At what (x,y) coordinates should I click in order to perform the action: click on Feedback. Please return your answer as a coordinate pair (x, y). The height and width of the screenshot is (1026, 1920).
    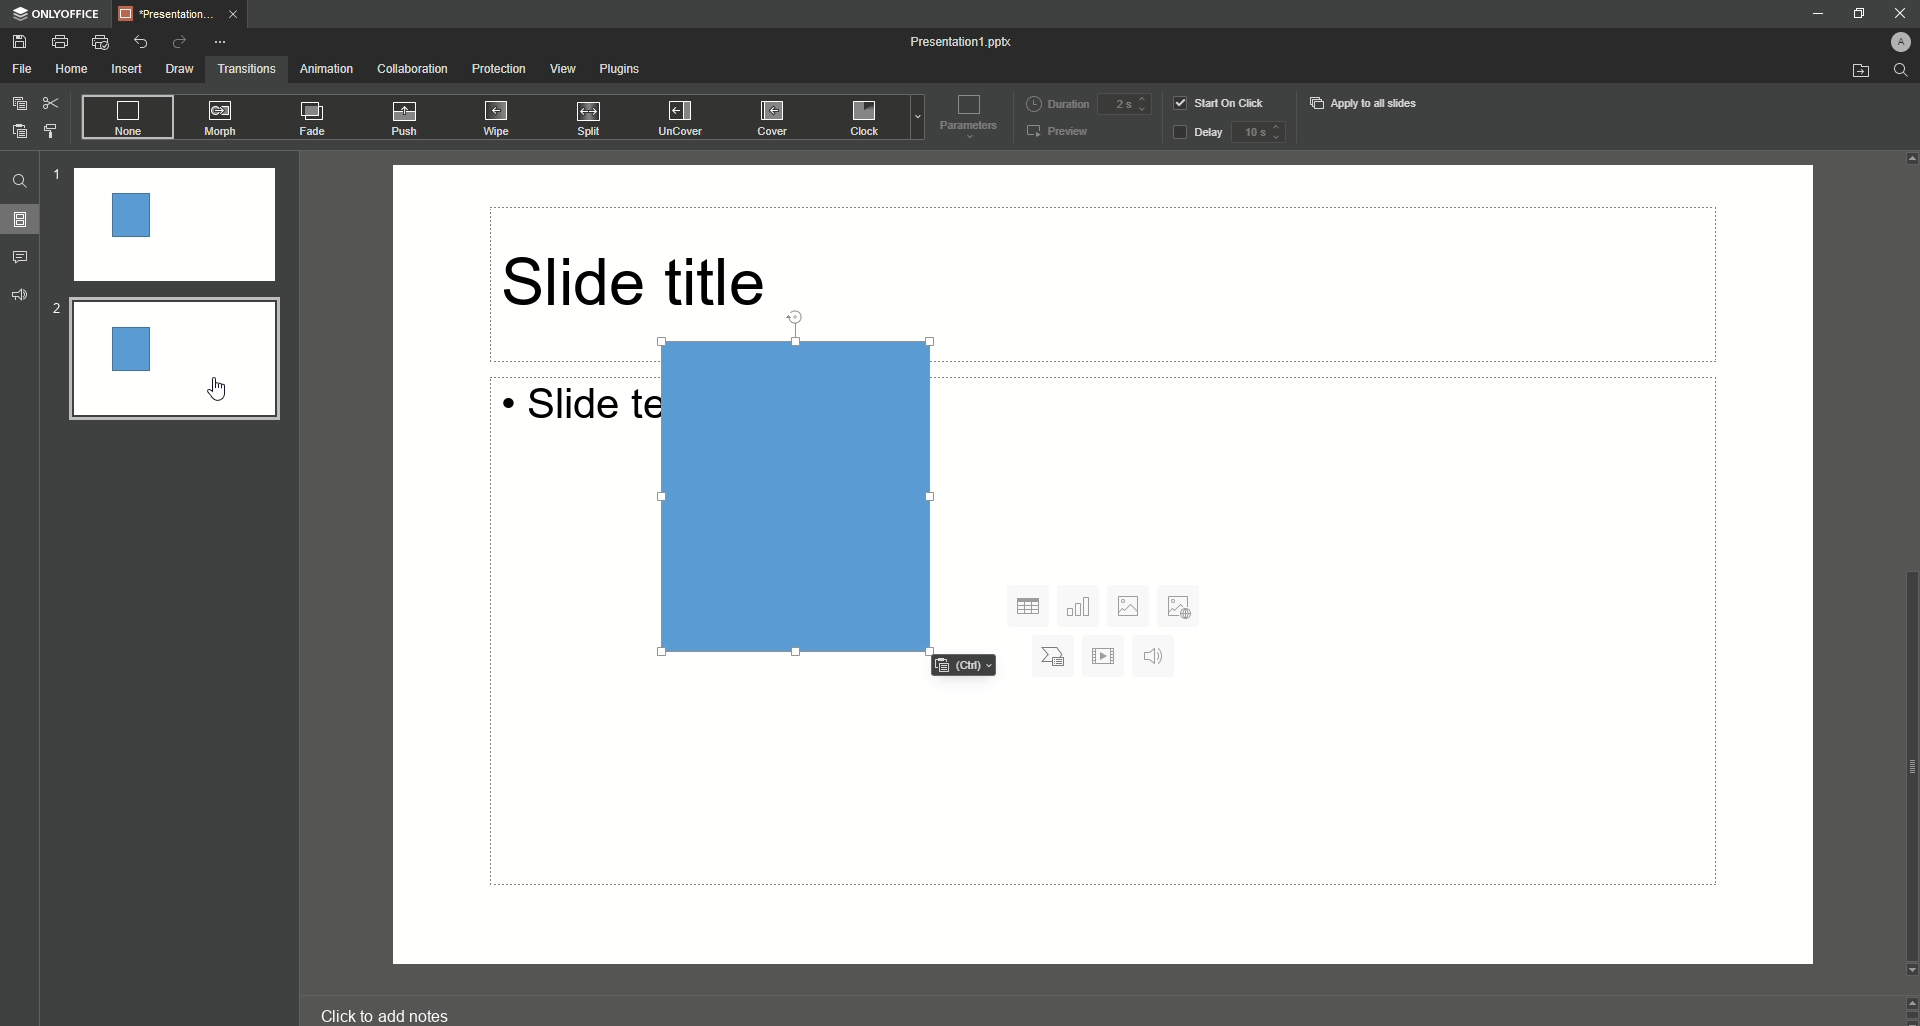
    Looking at the image, I should click on (18, 295).